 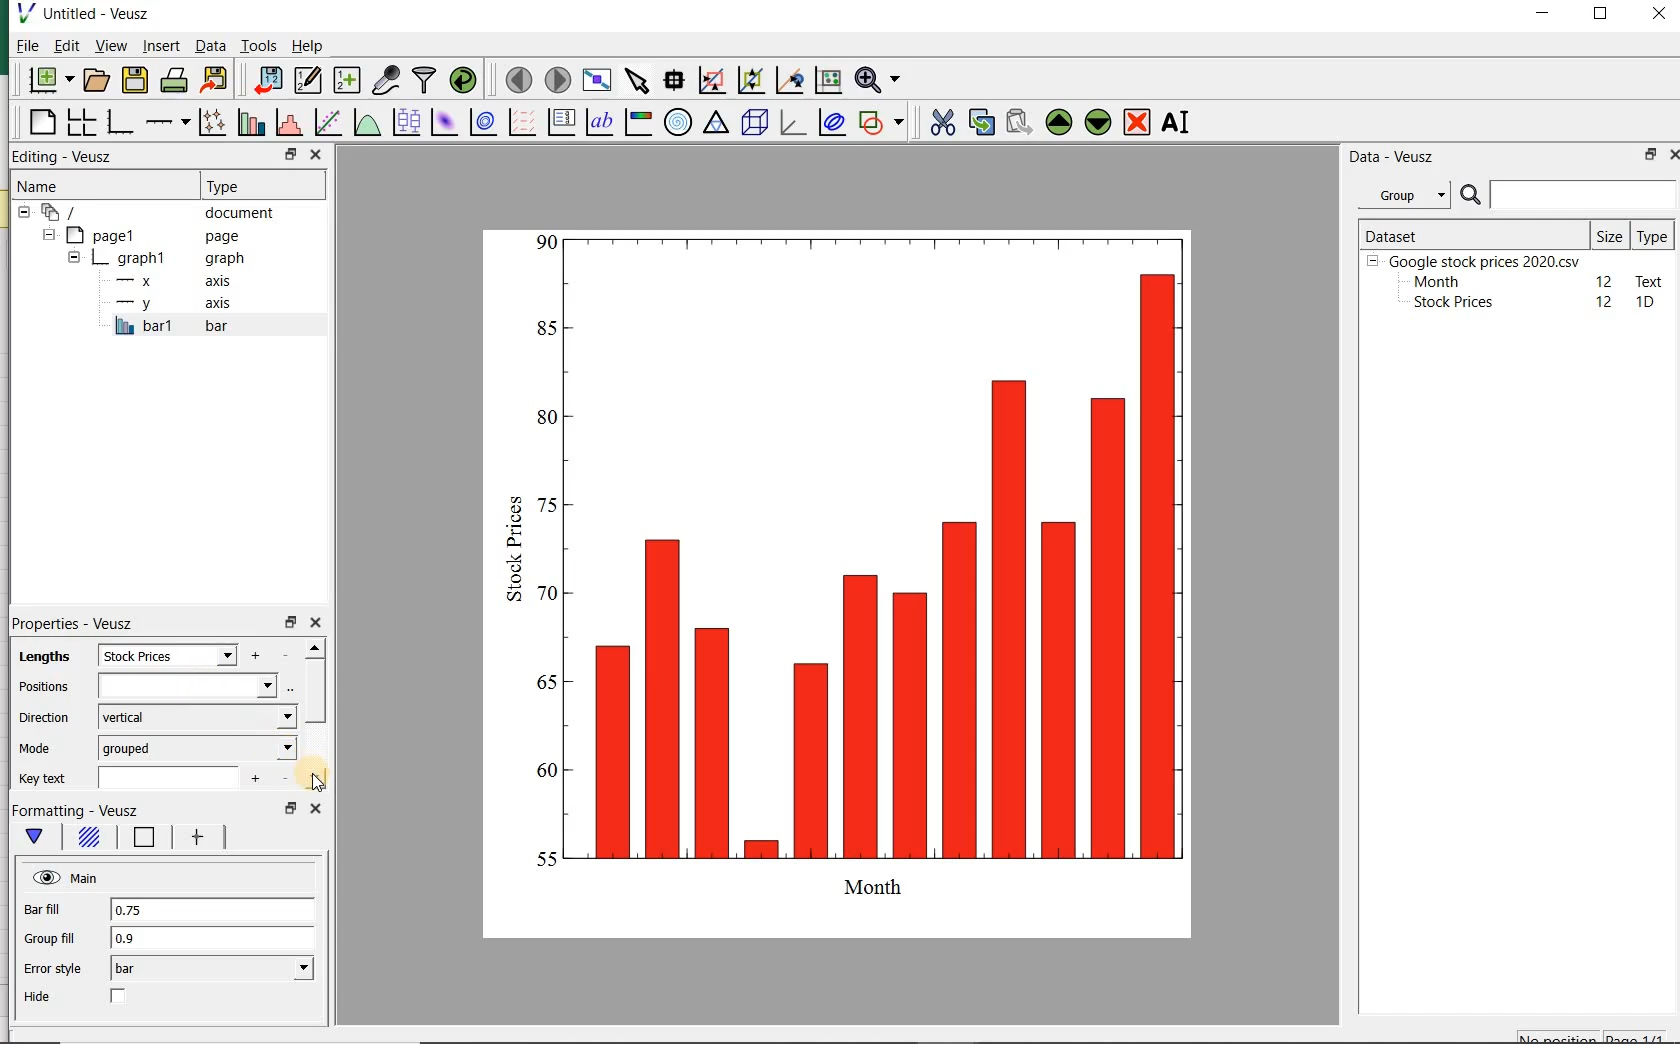 I want to click on image color bar, so click(x=636, y=122).